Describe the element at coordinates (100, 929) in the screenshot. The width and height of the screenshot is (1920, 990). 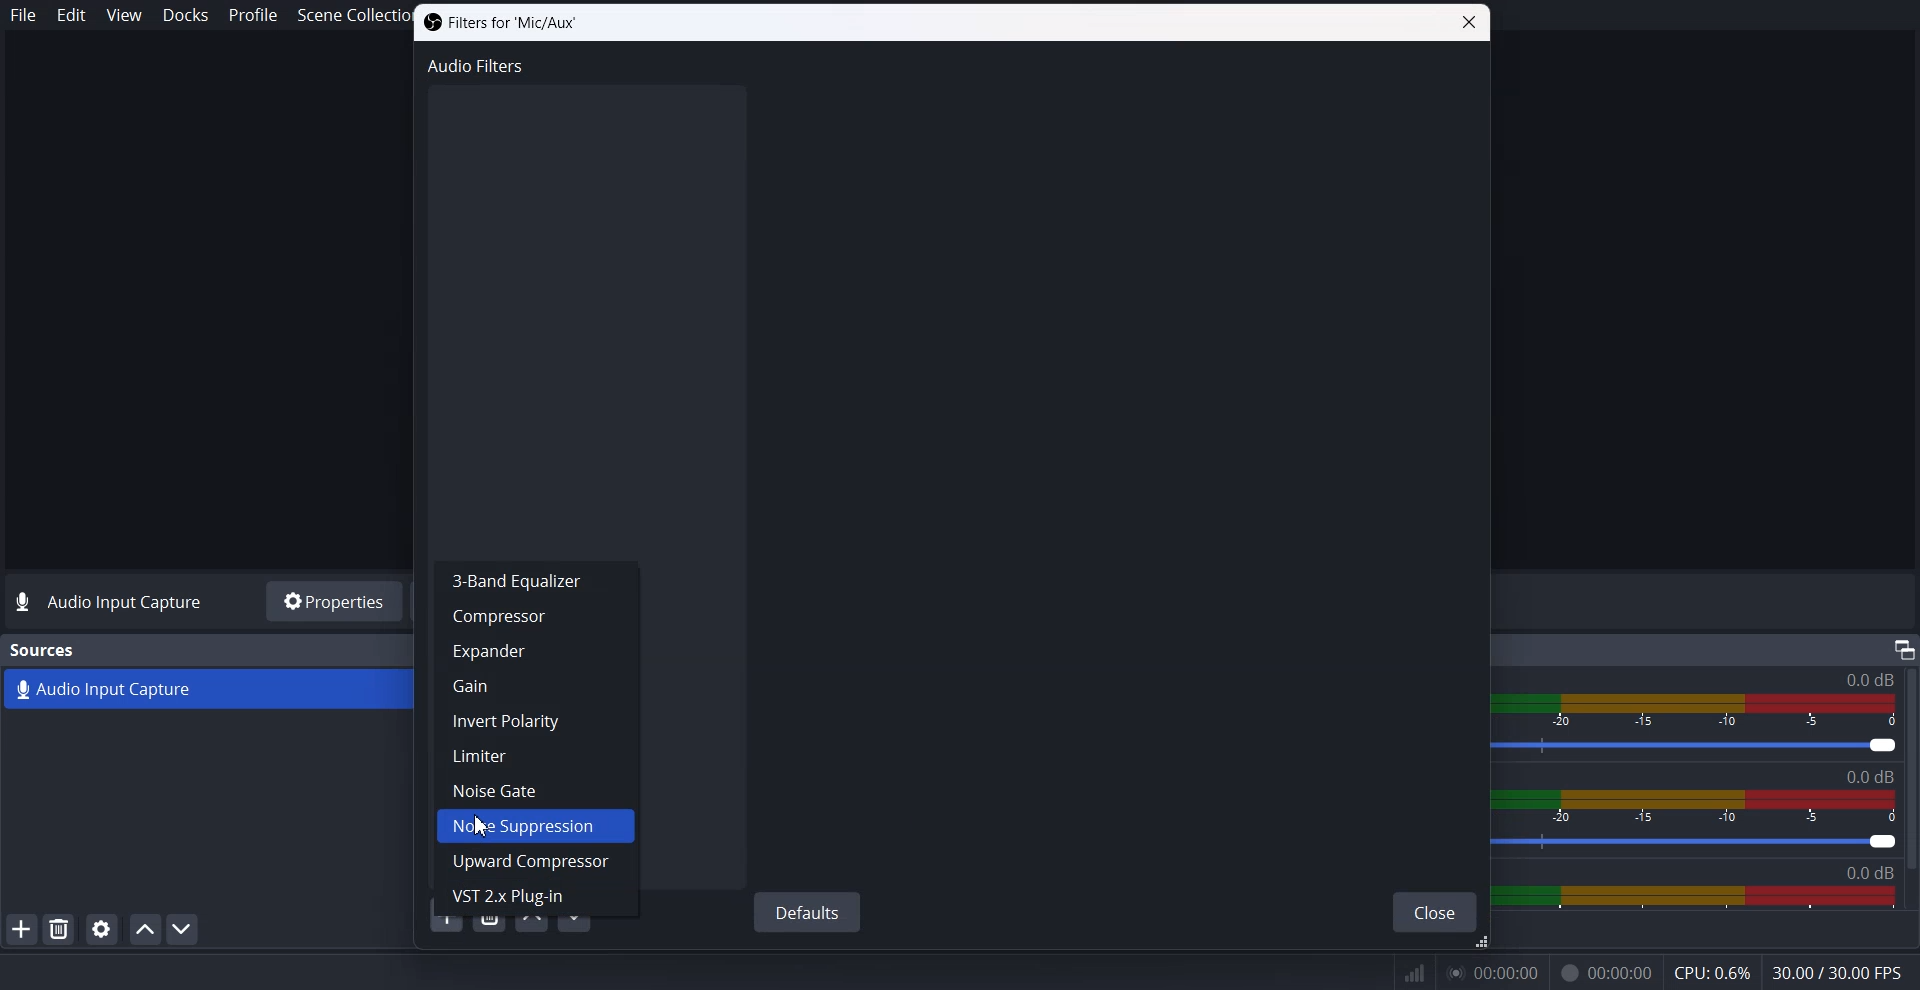
I see `Open source properties` at that location.